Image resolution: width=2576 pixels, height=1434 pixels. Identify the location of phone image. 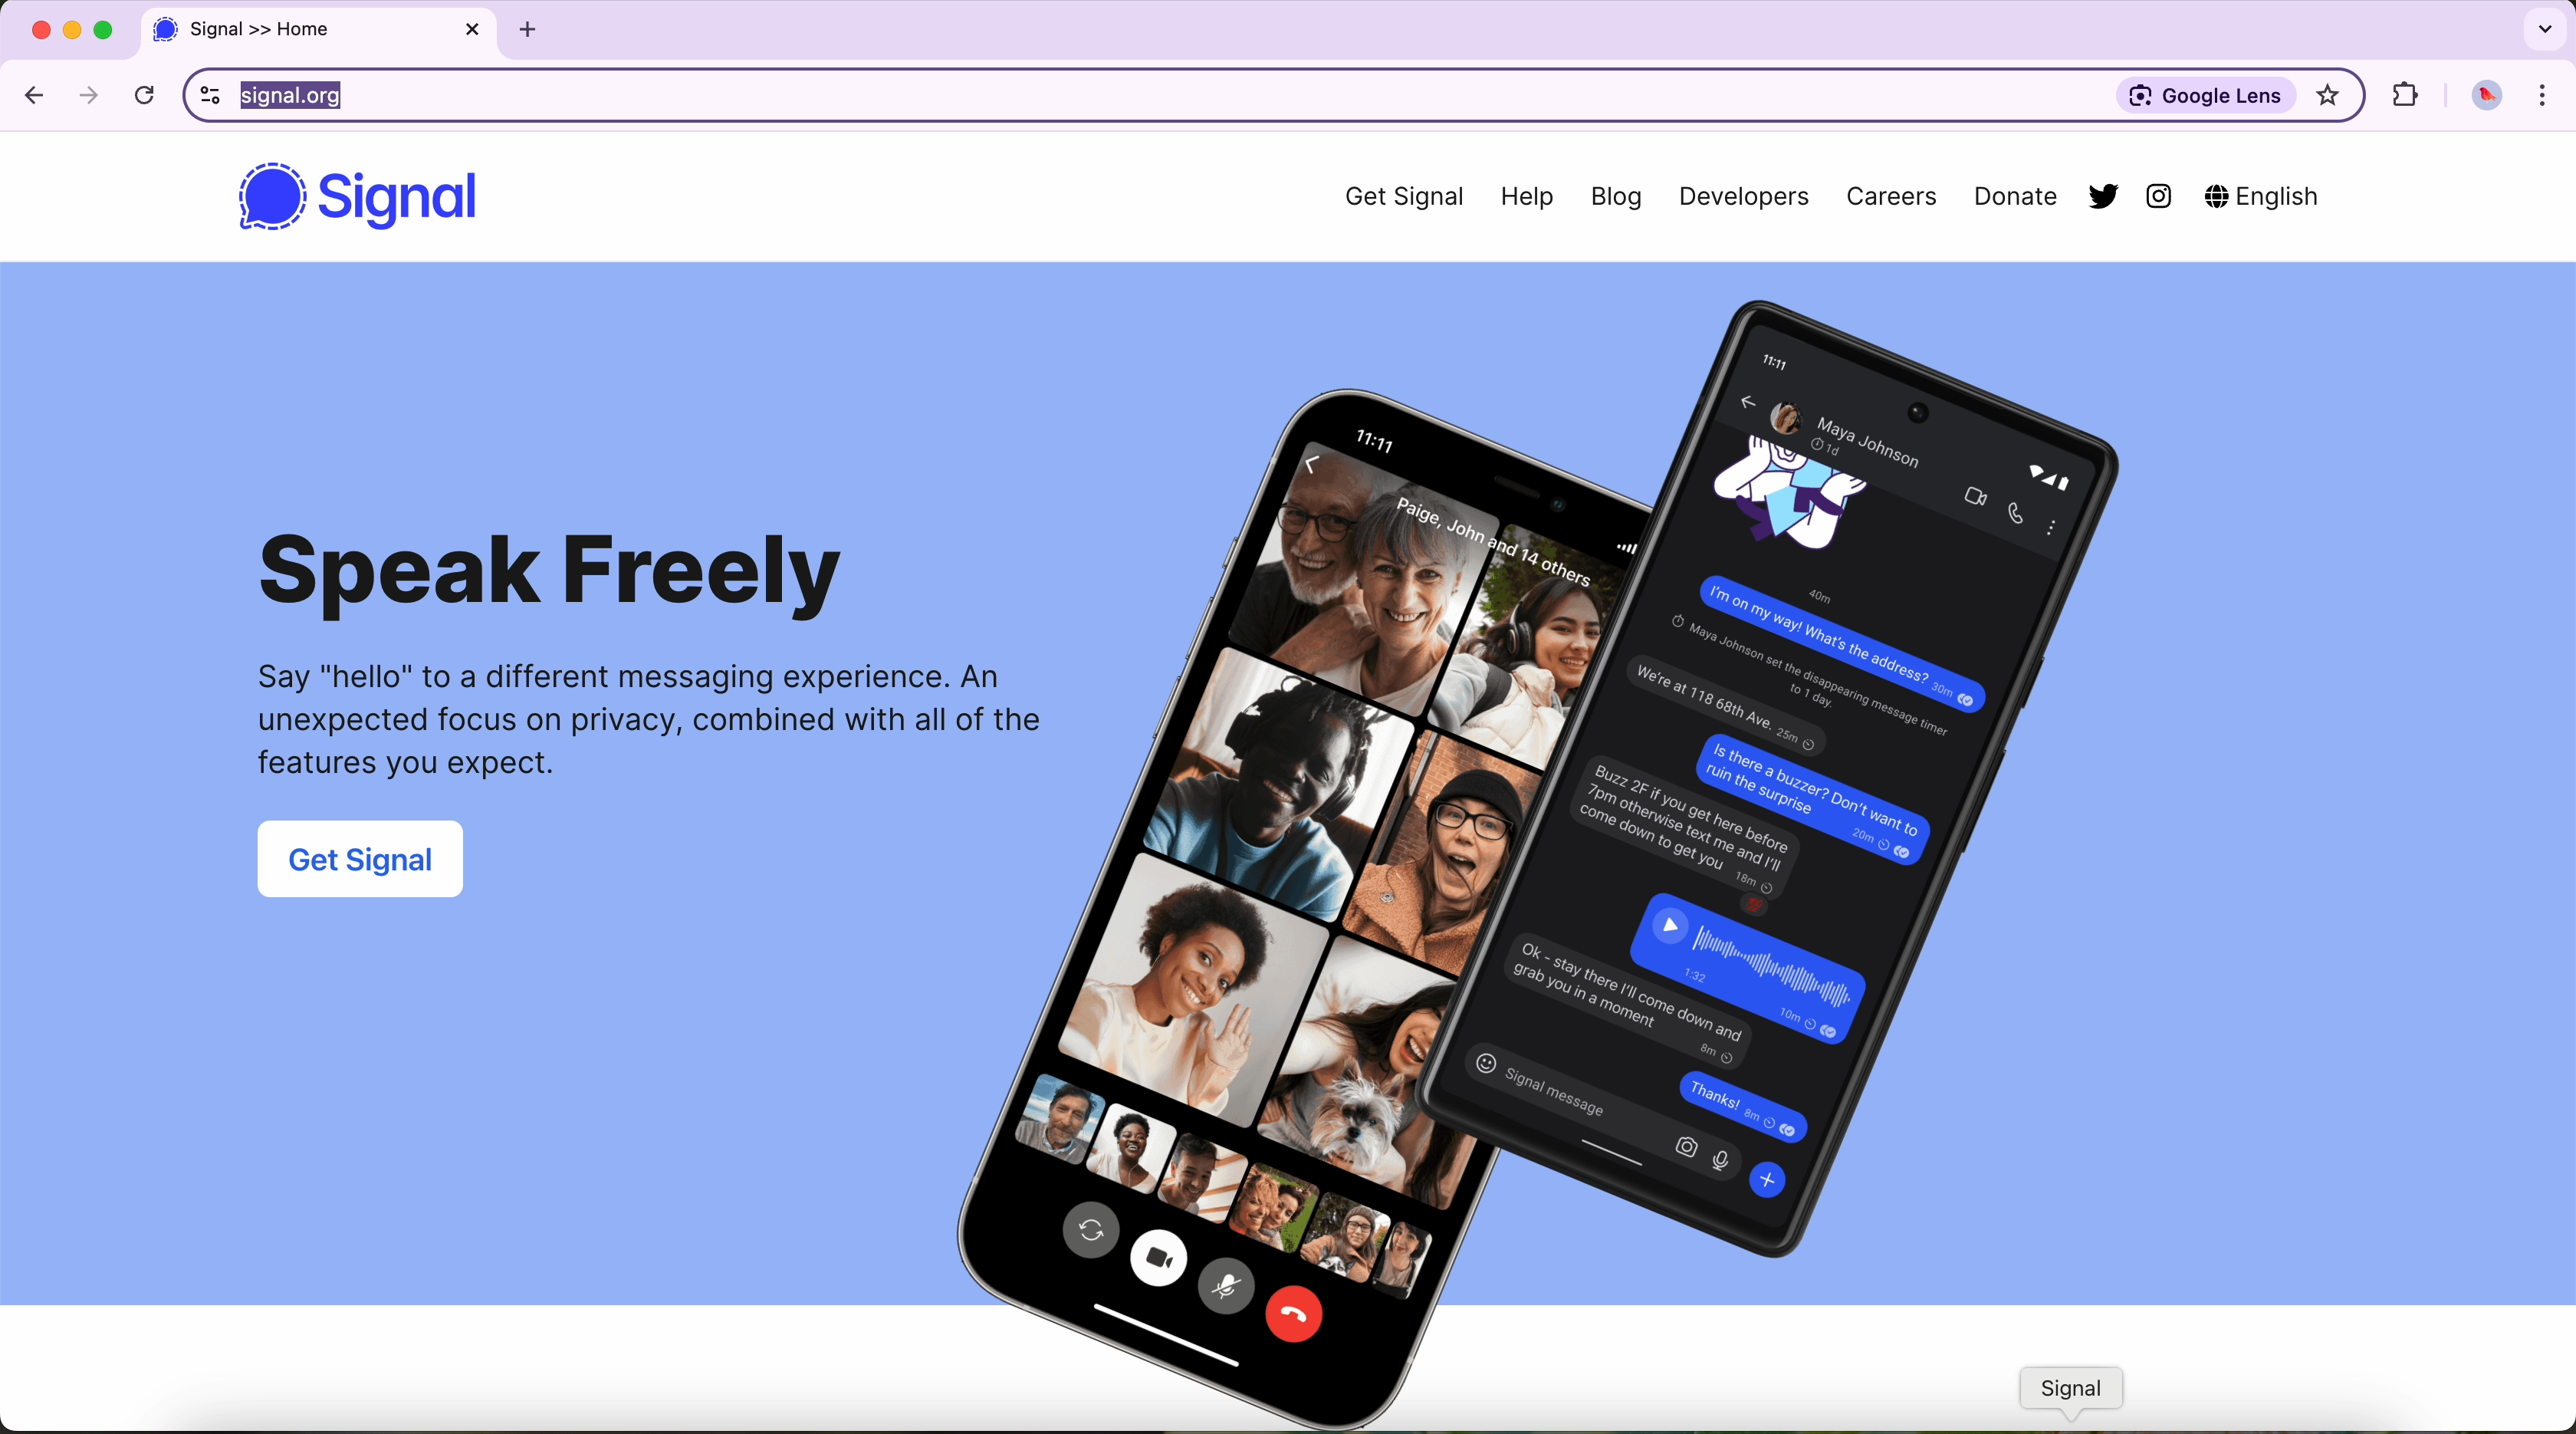
(1519, 853).